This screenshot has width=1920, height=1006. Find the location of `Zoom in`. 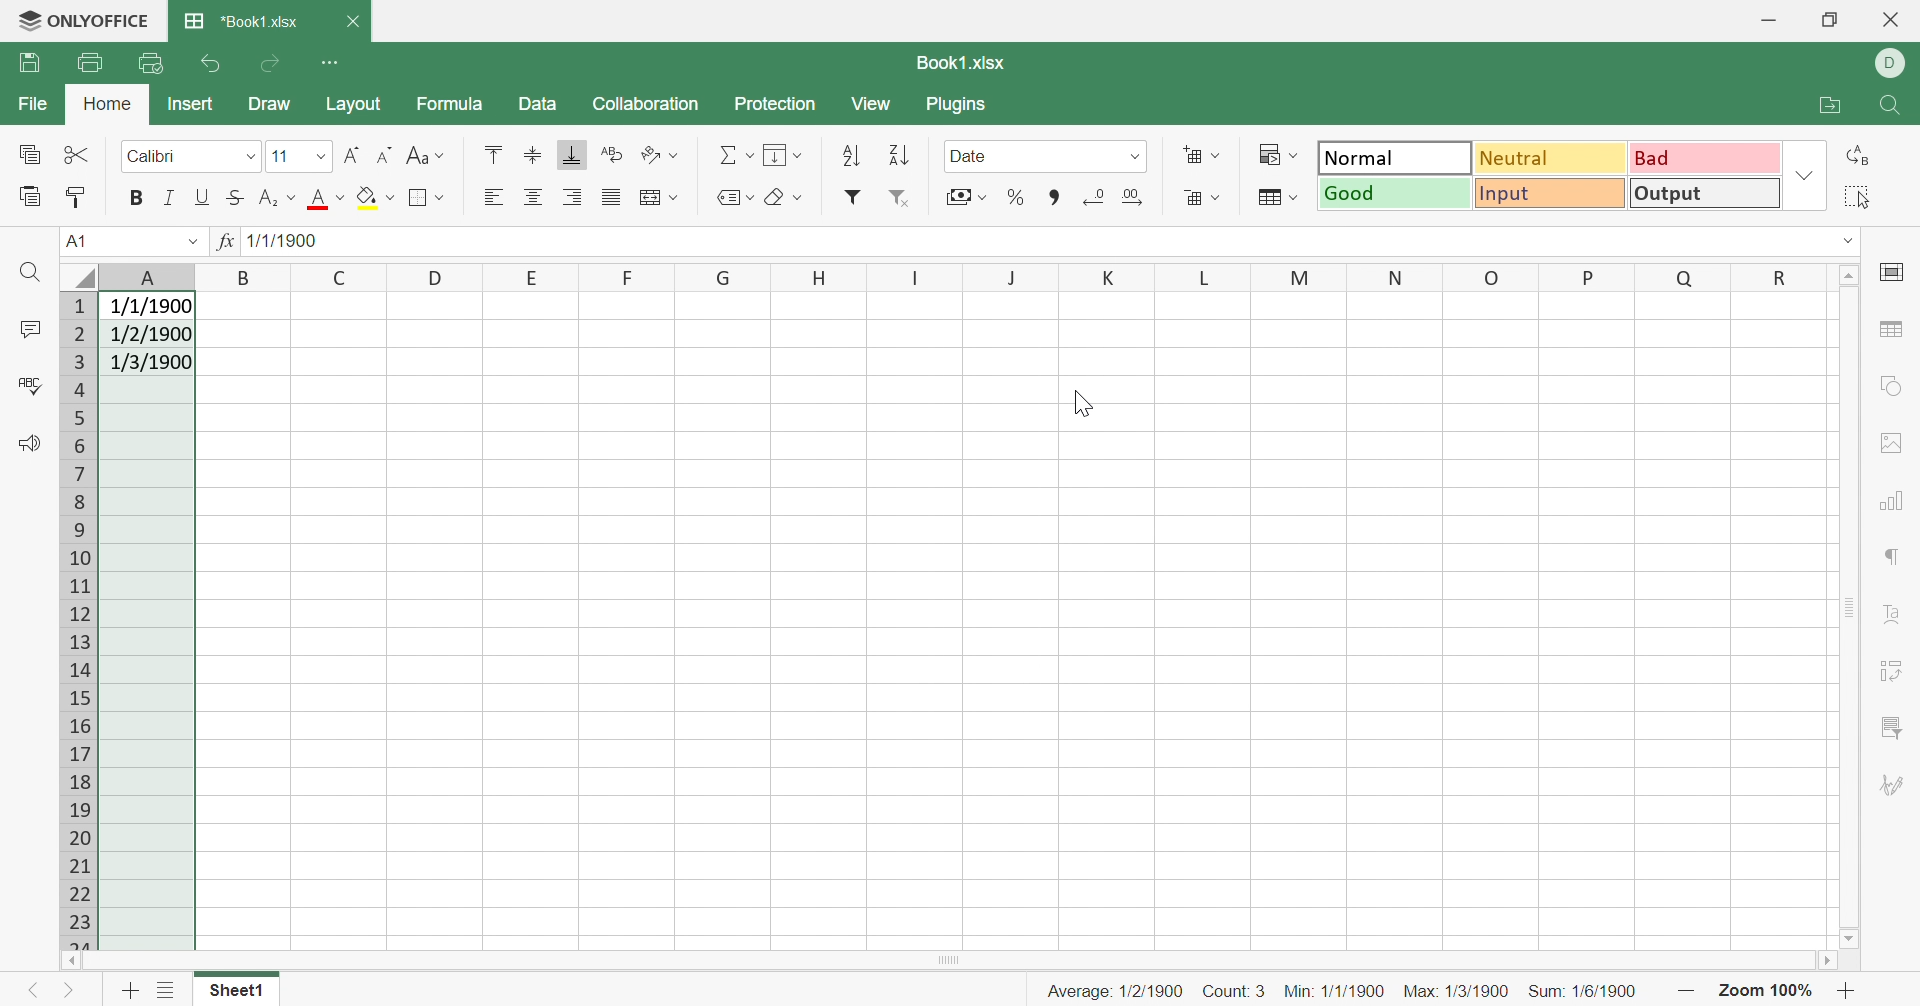

Zoom in is located at coordinates (1849, 990).